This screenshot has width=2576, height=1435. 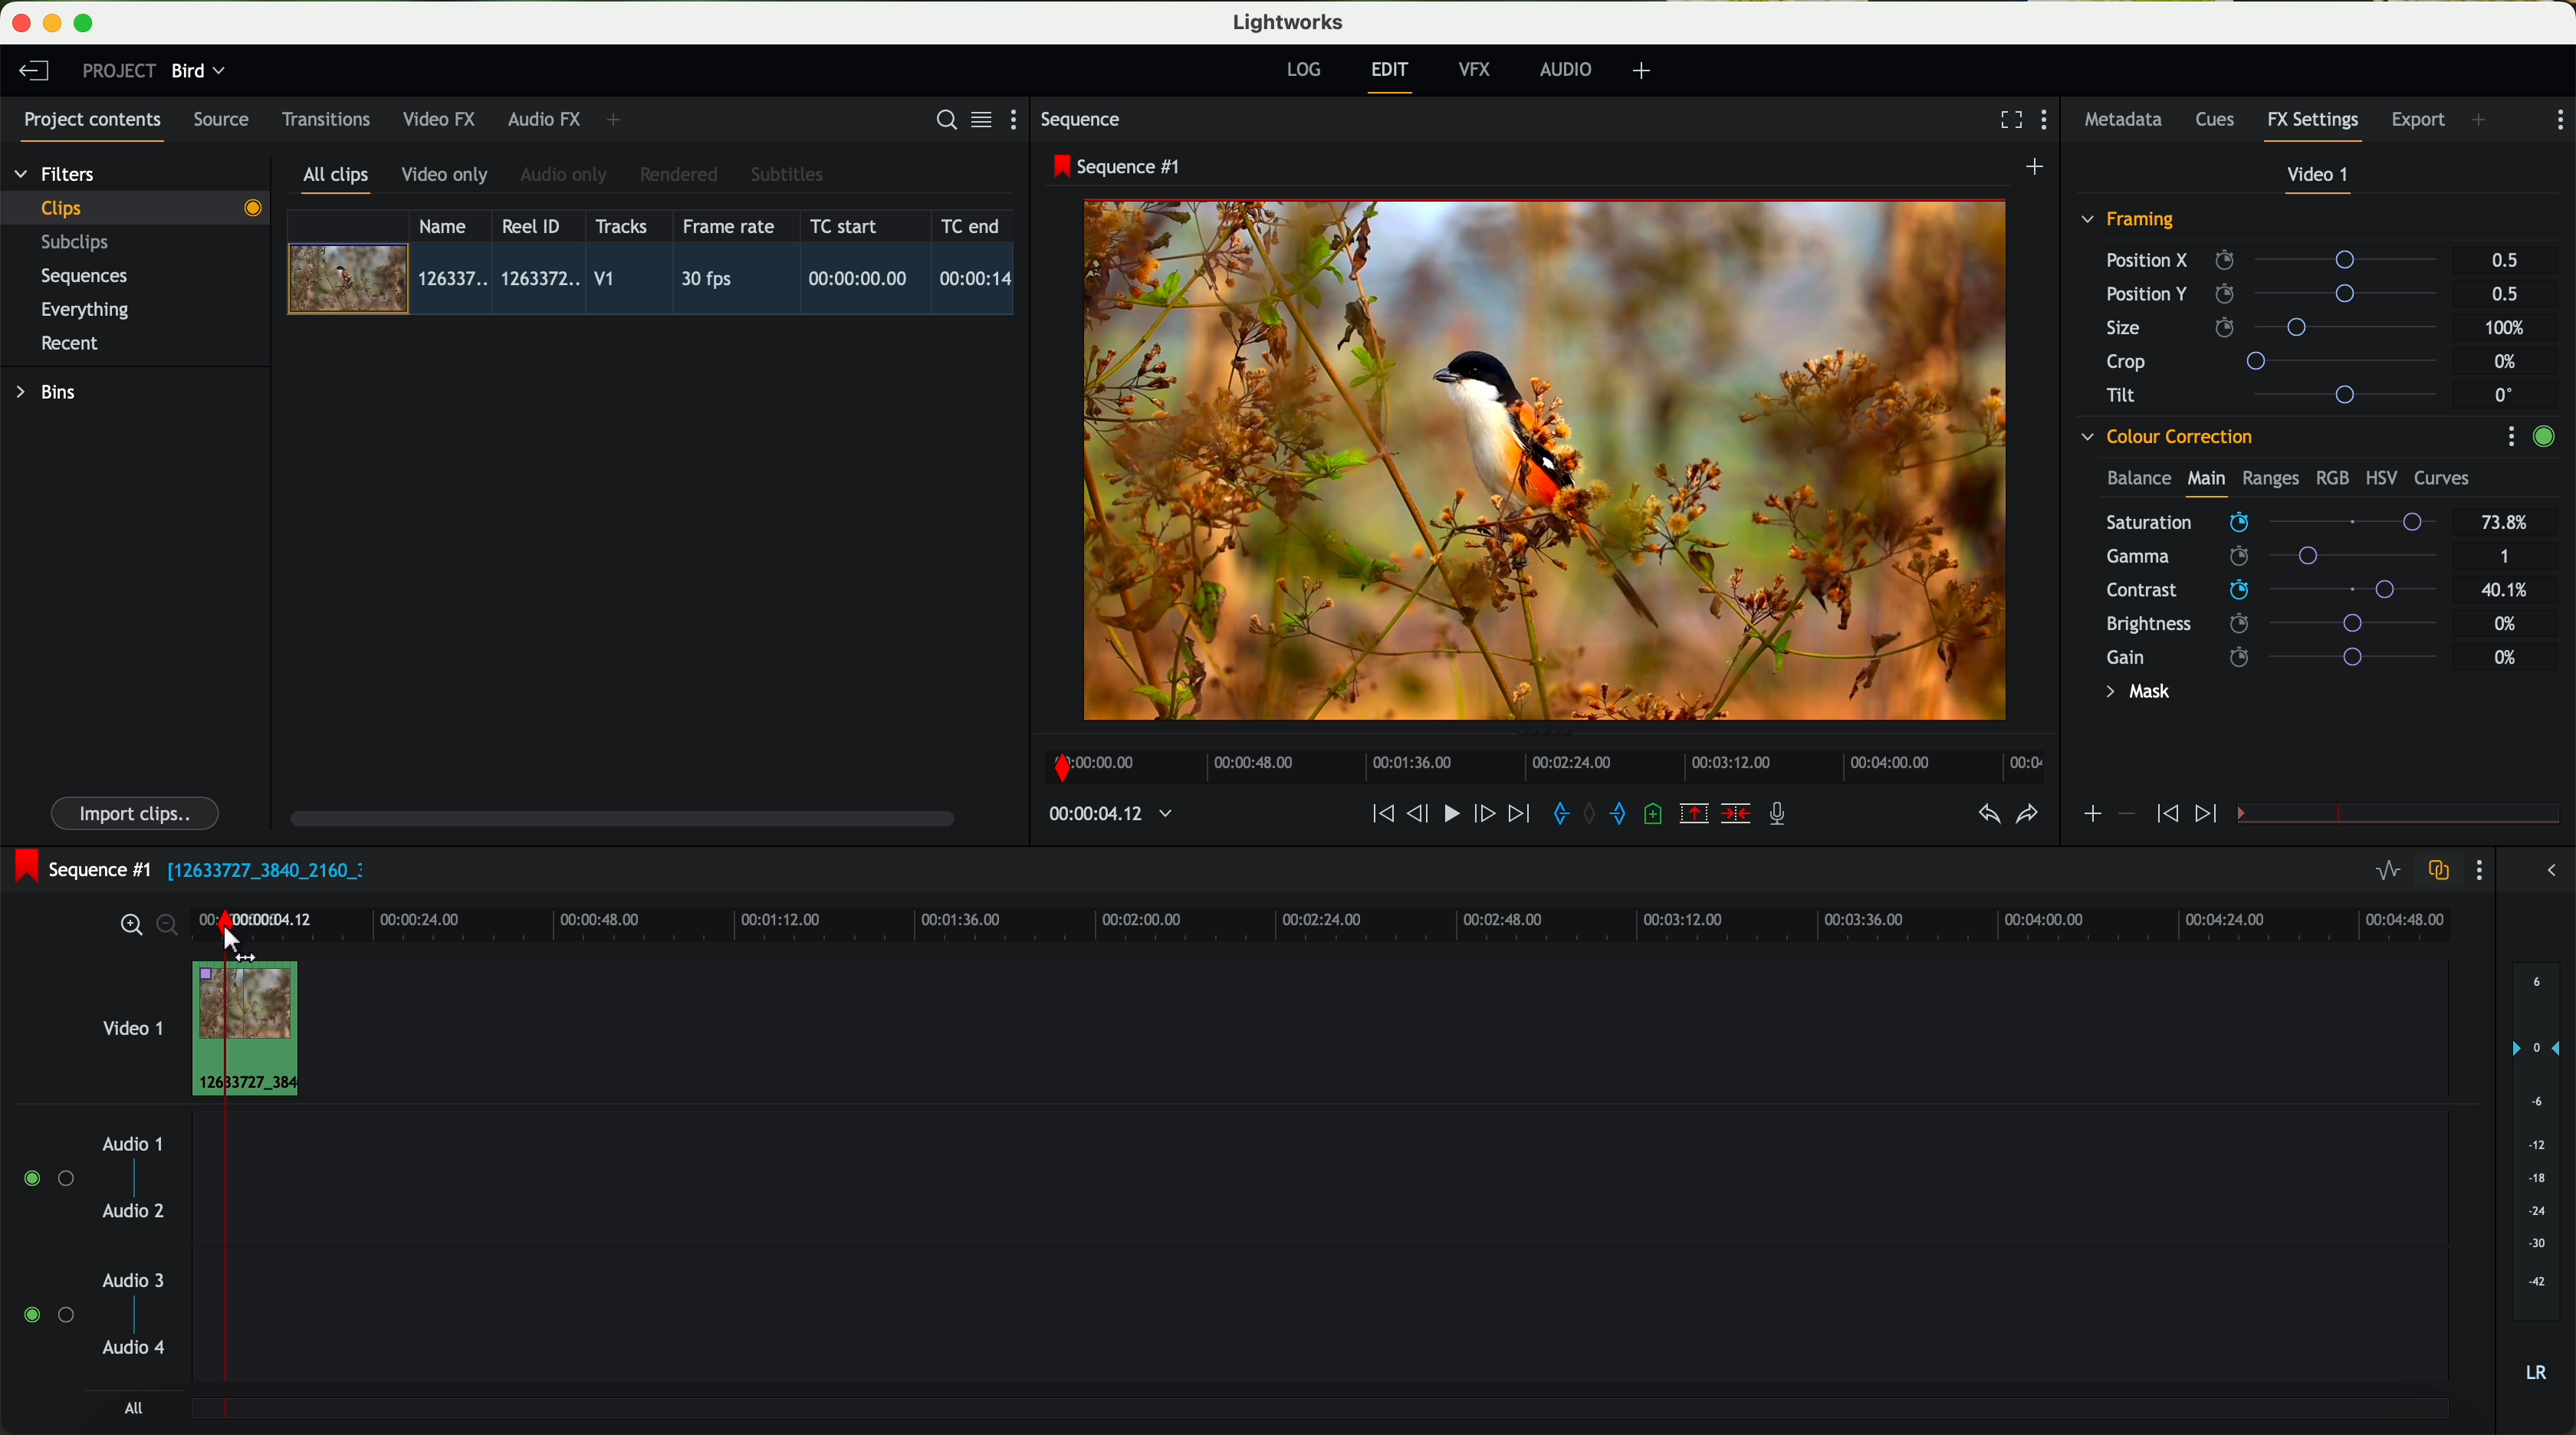 What do you see at coordinates (618, 120) in the screenshot?
I see `add panel` at bounding box center [618, 120].